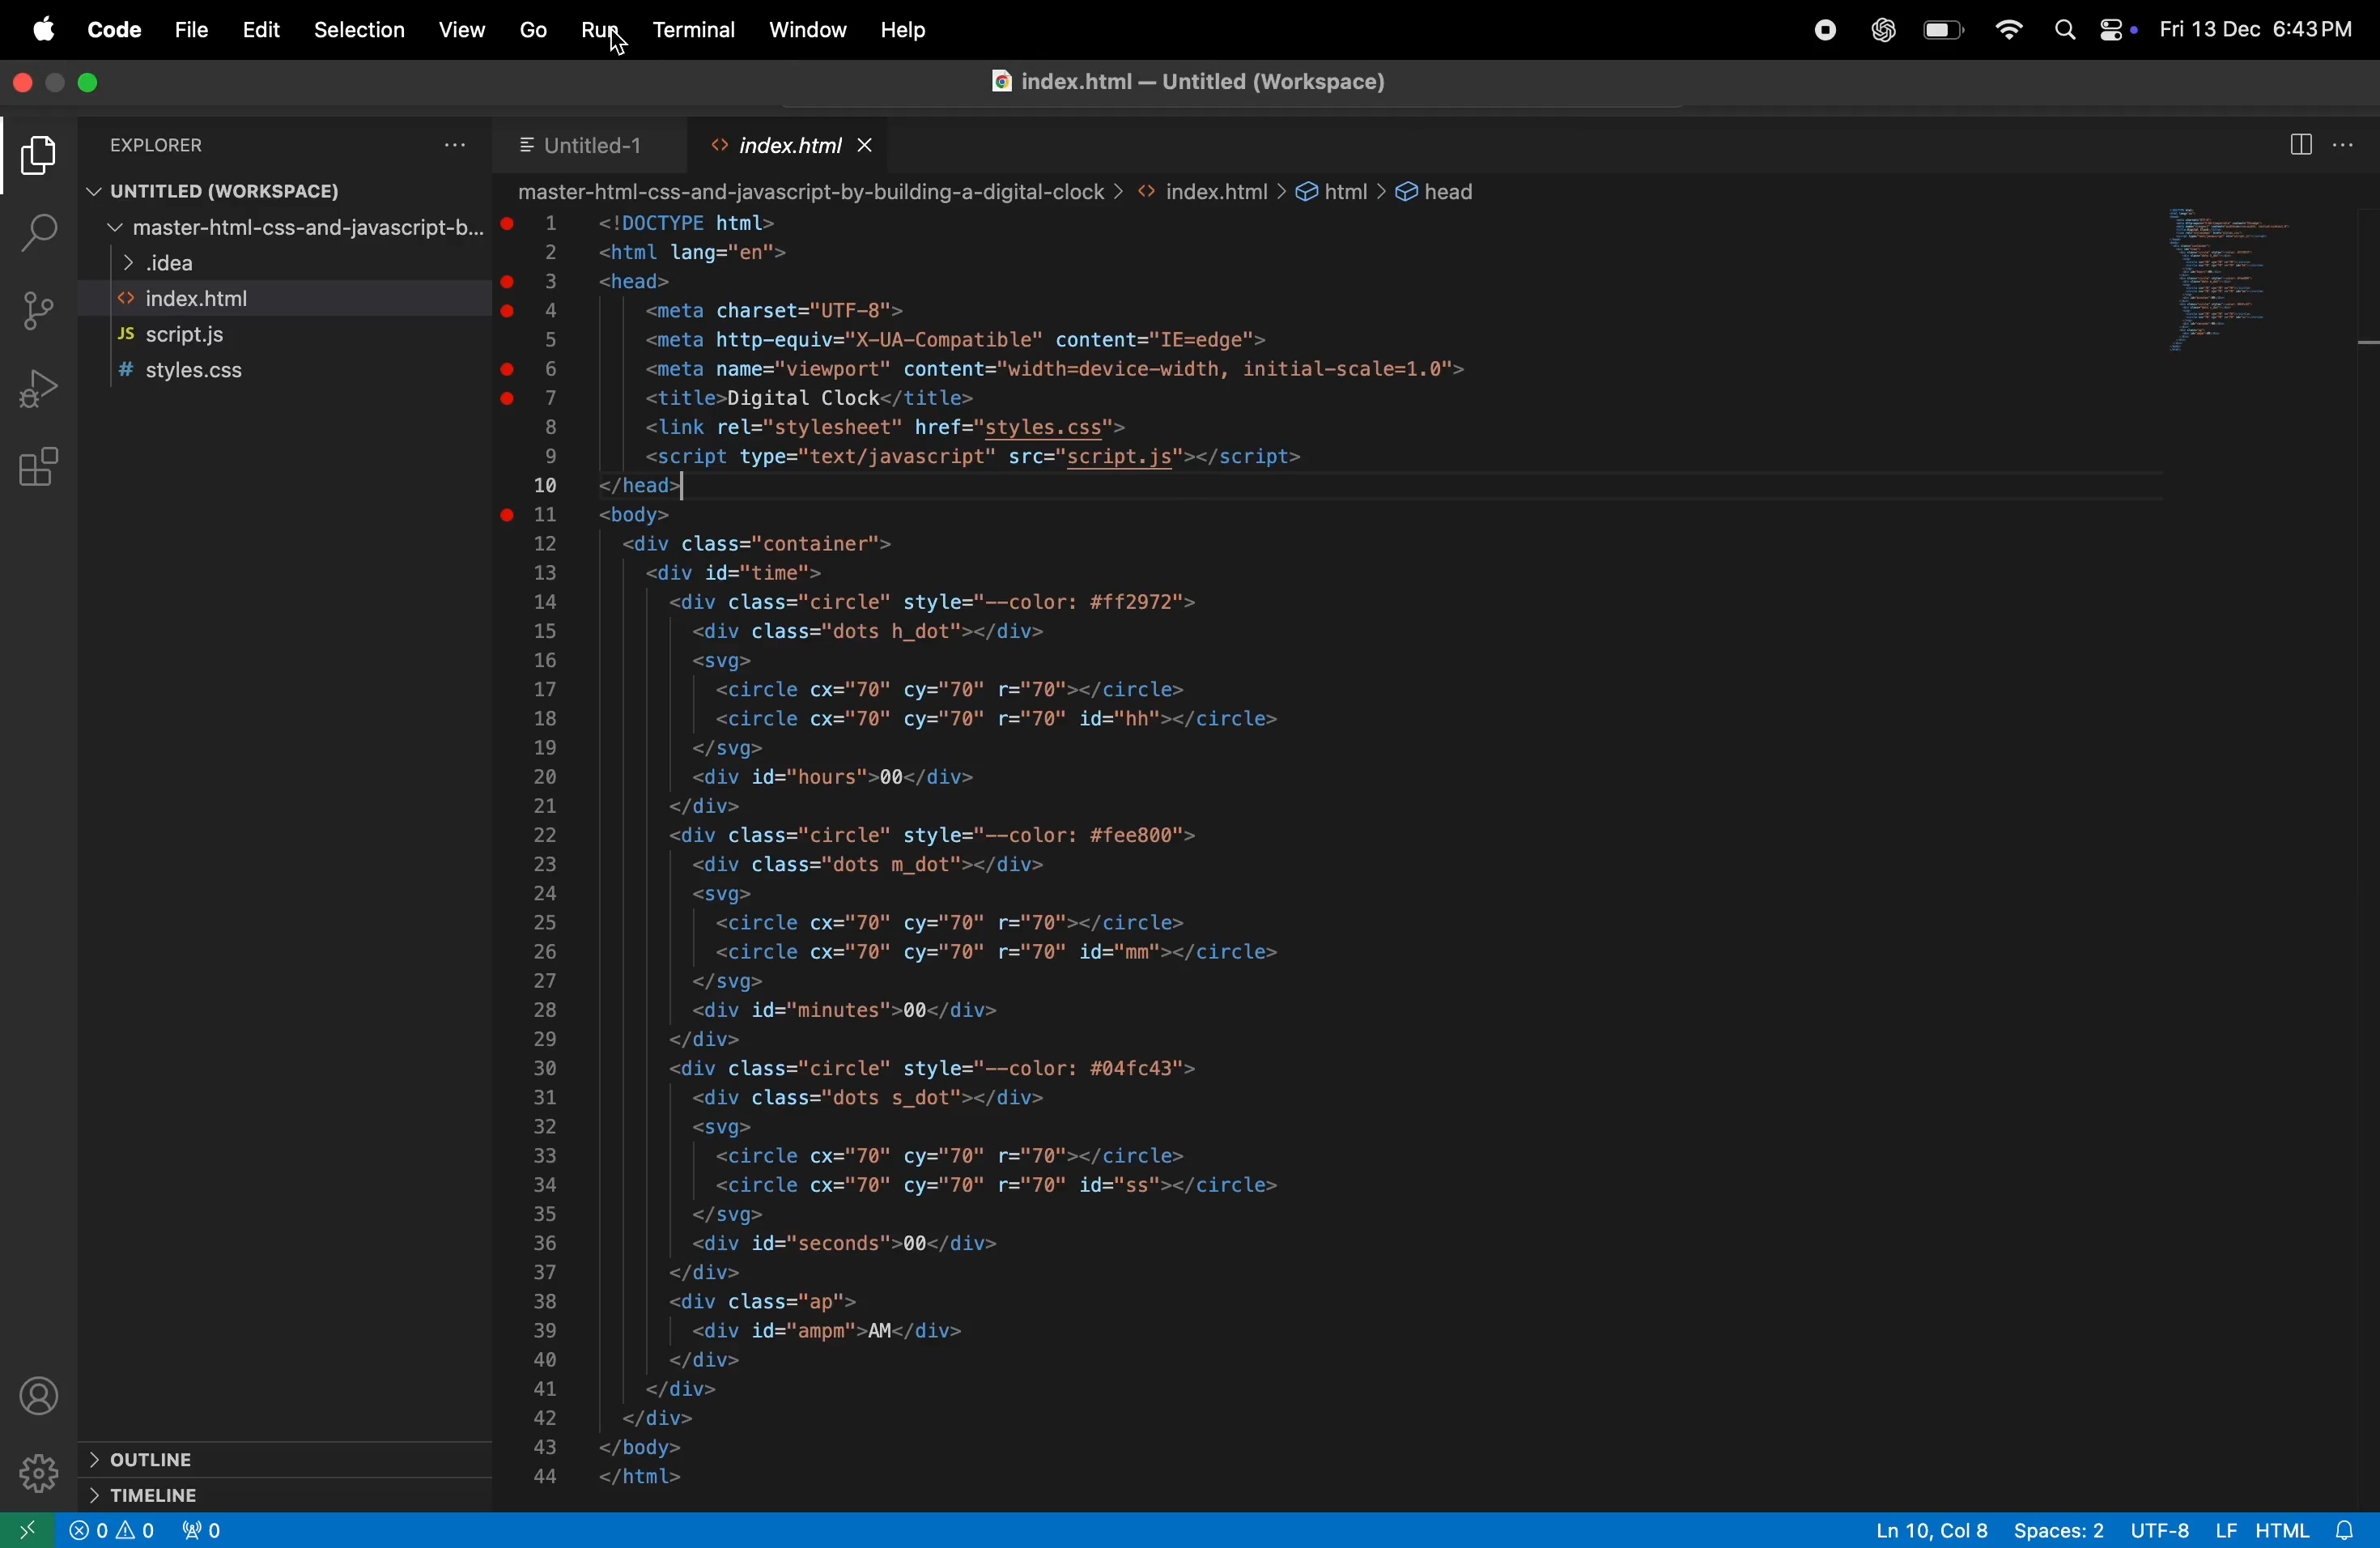 The height and width of the screenshot is (1548, 2380). What do you see at coordinates (460, 32) in the screenshot?
I see `view` at bounding box center [460, 32].